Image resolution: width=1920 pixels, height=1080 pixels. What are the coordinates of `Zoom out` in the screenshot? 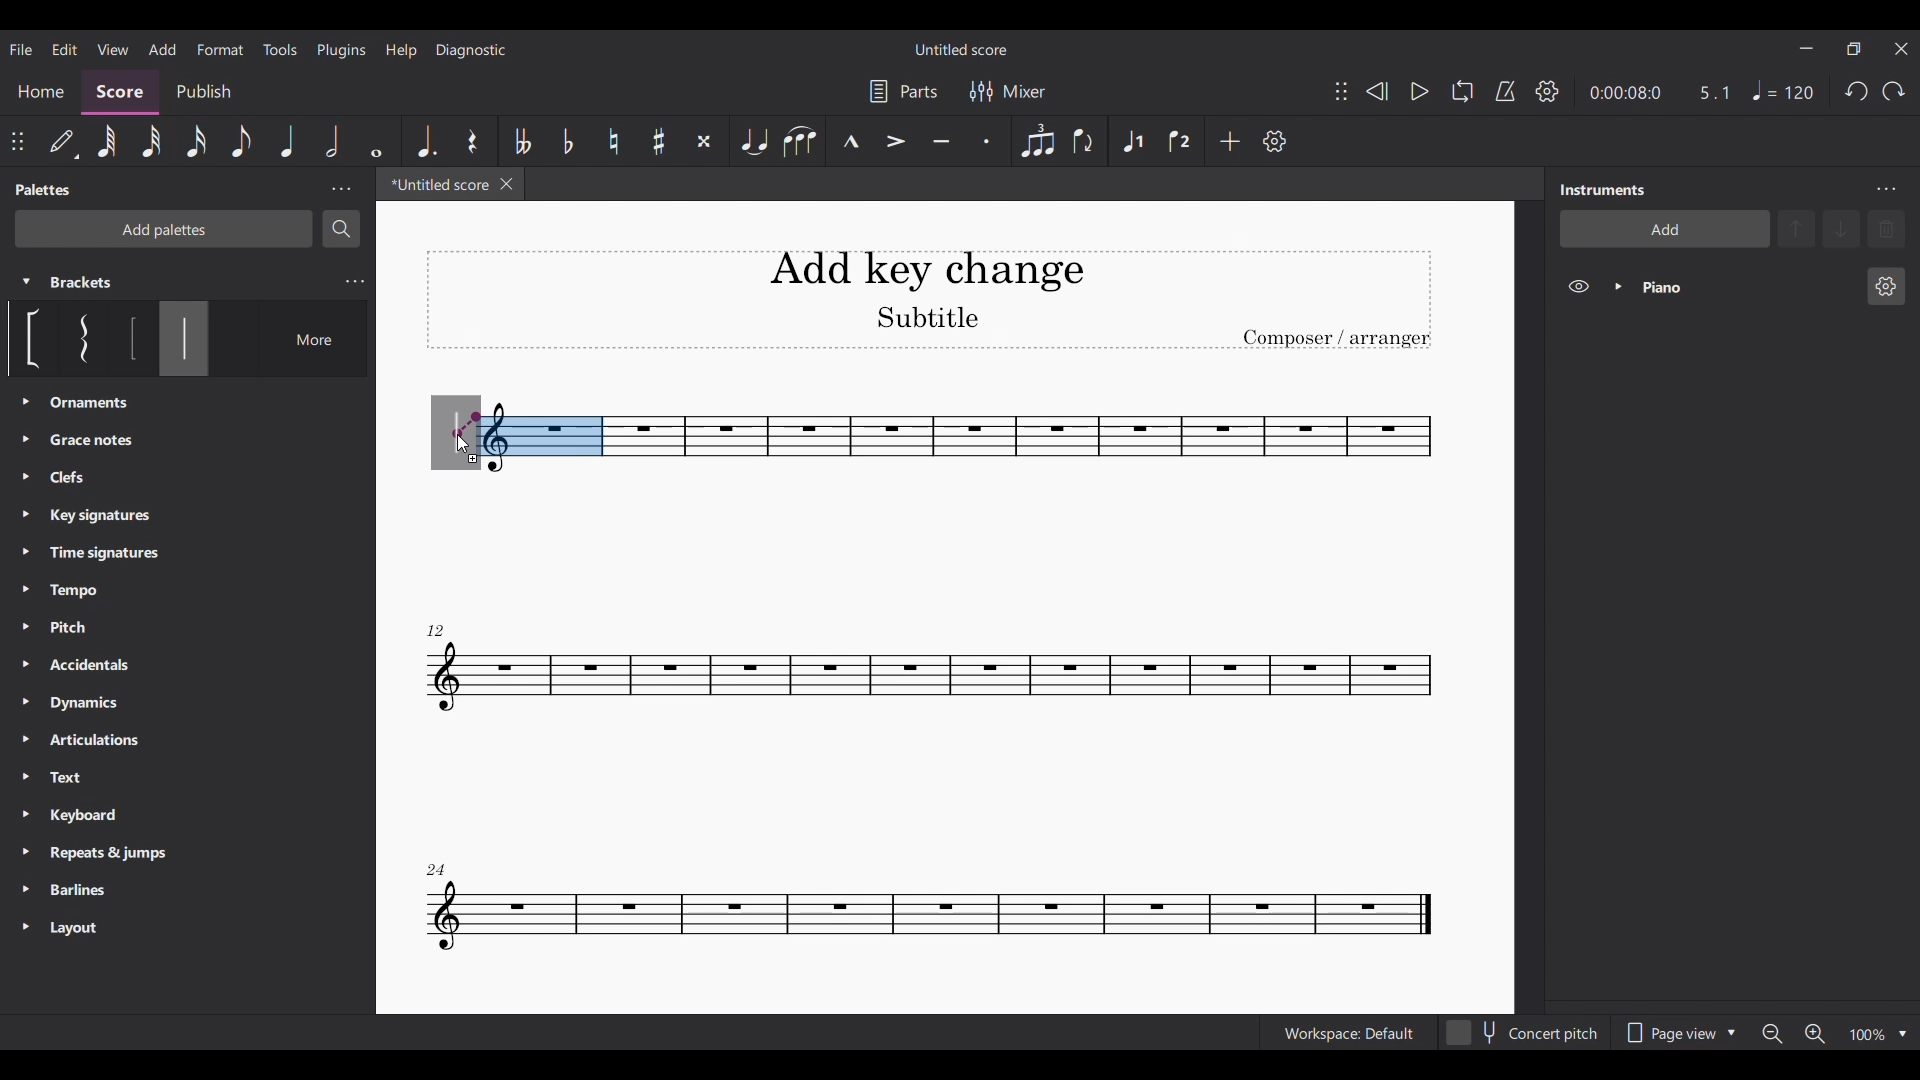 It's located at (1770, 1034).